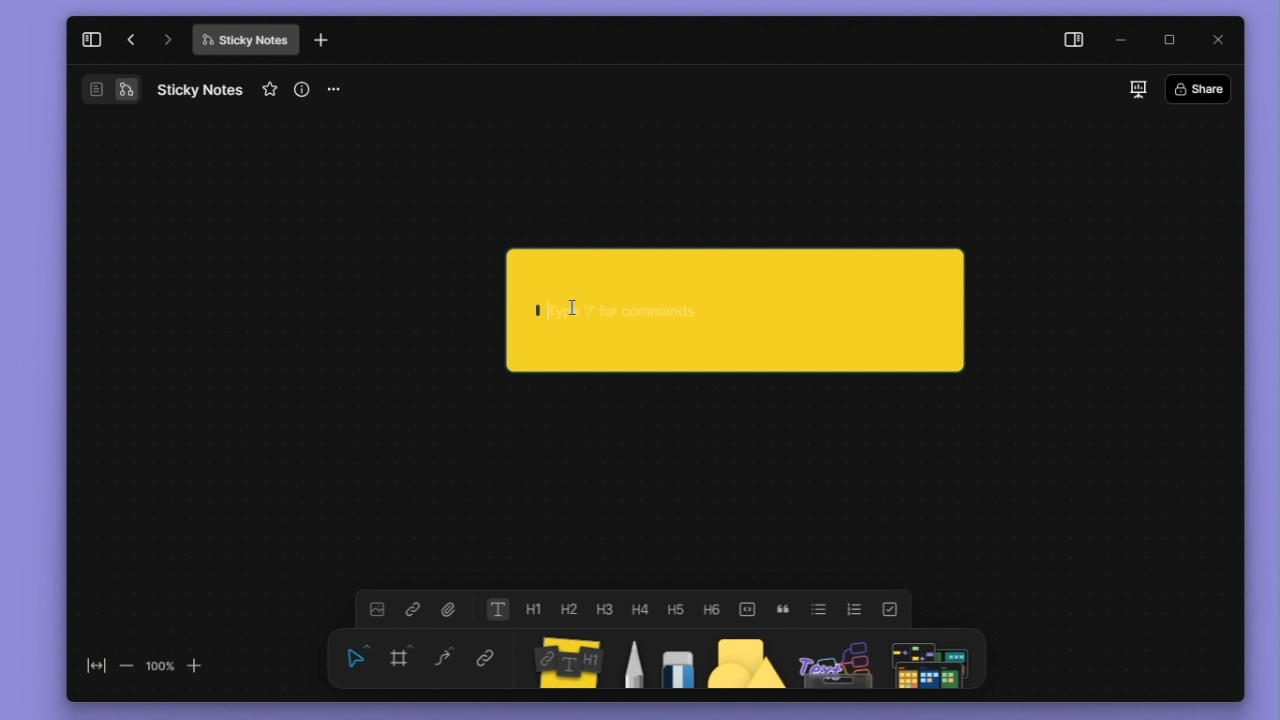 The width and height of the screenshot is (1280, 720). What do you see at coordinates (931, 663) in the screenshot?
I see `Symbols Panel Icon` at bounding box center [931, 663].